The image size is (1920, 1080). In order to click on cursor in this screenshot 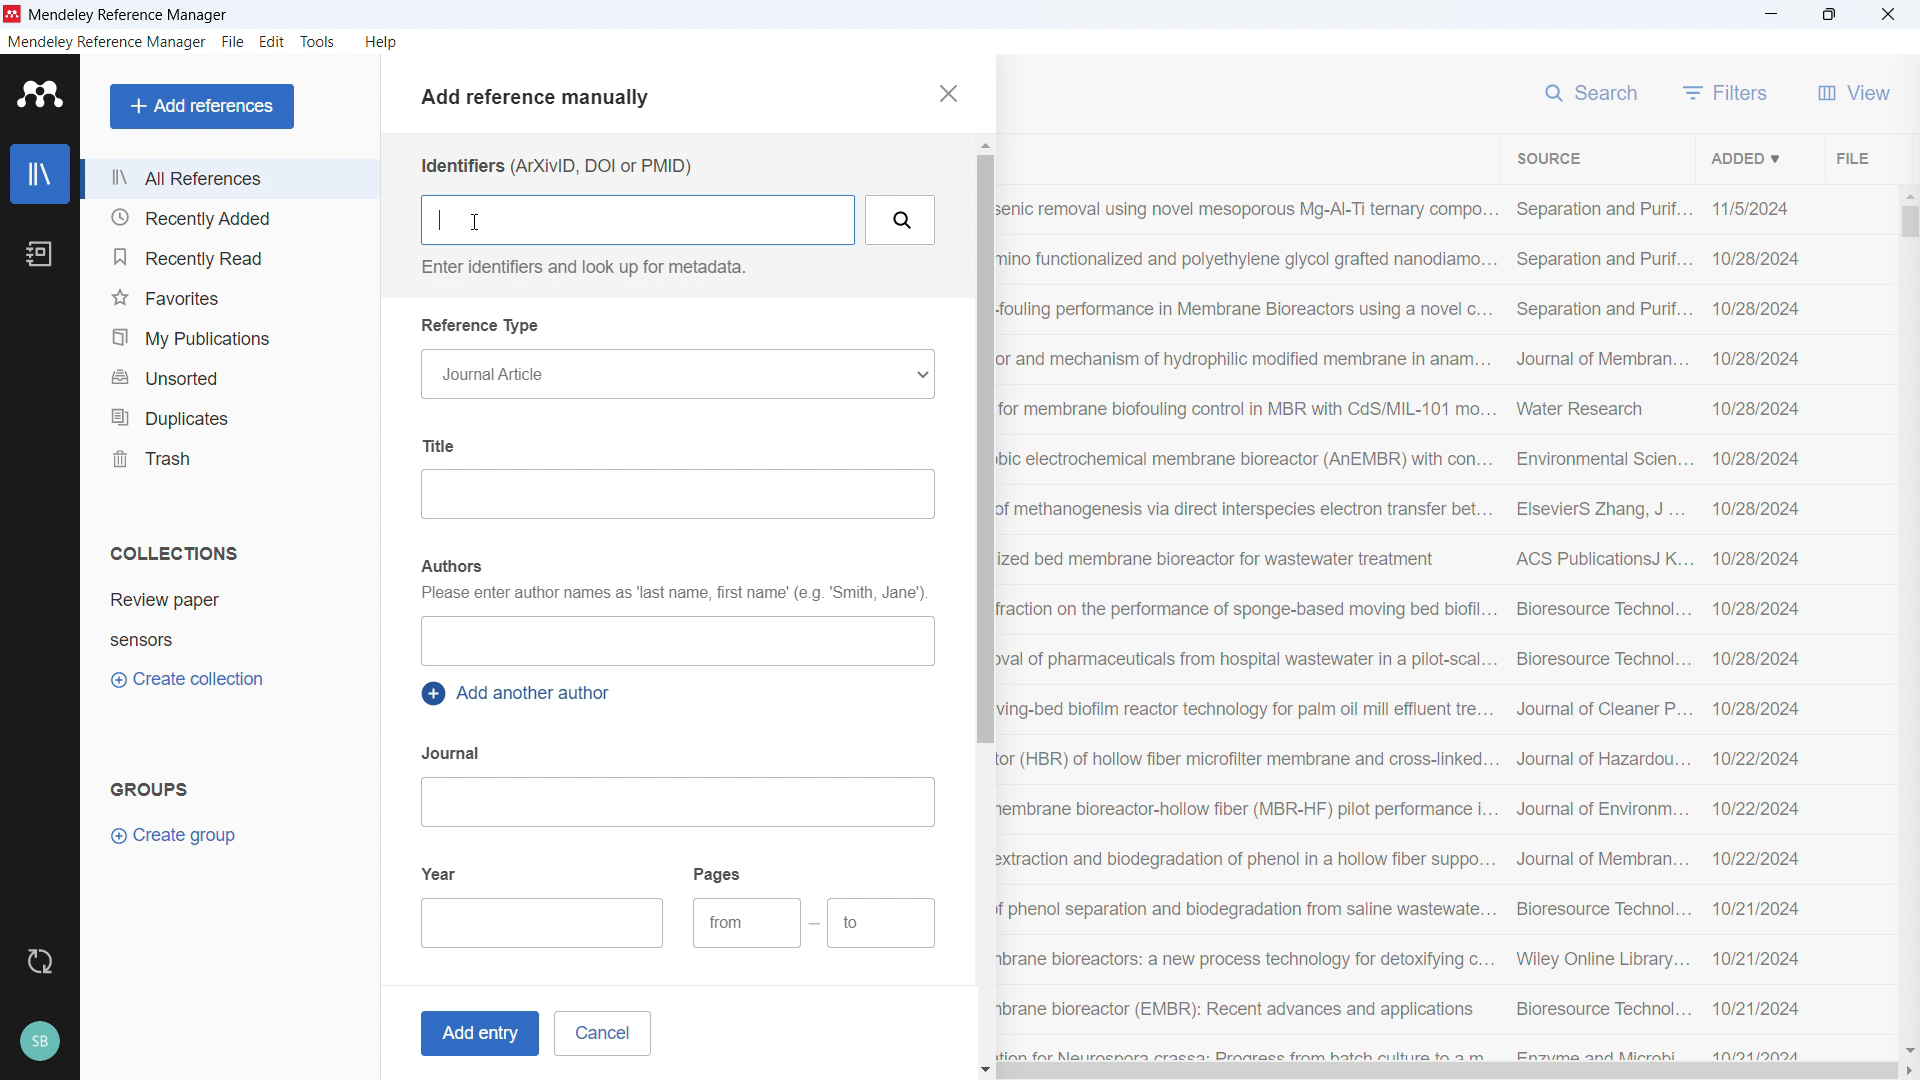, I will do `click(473, 222)`.